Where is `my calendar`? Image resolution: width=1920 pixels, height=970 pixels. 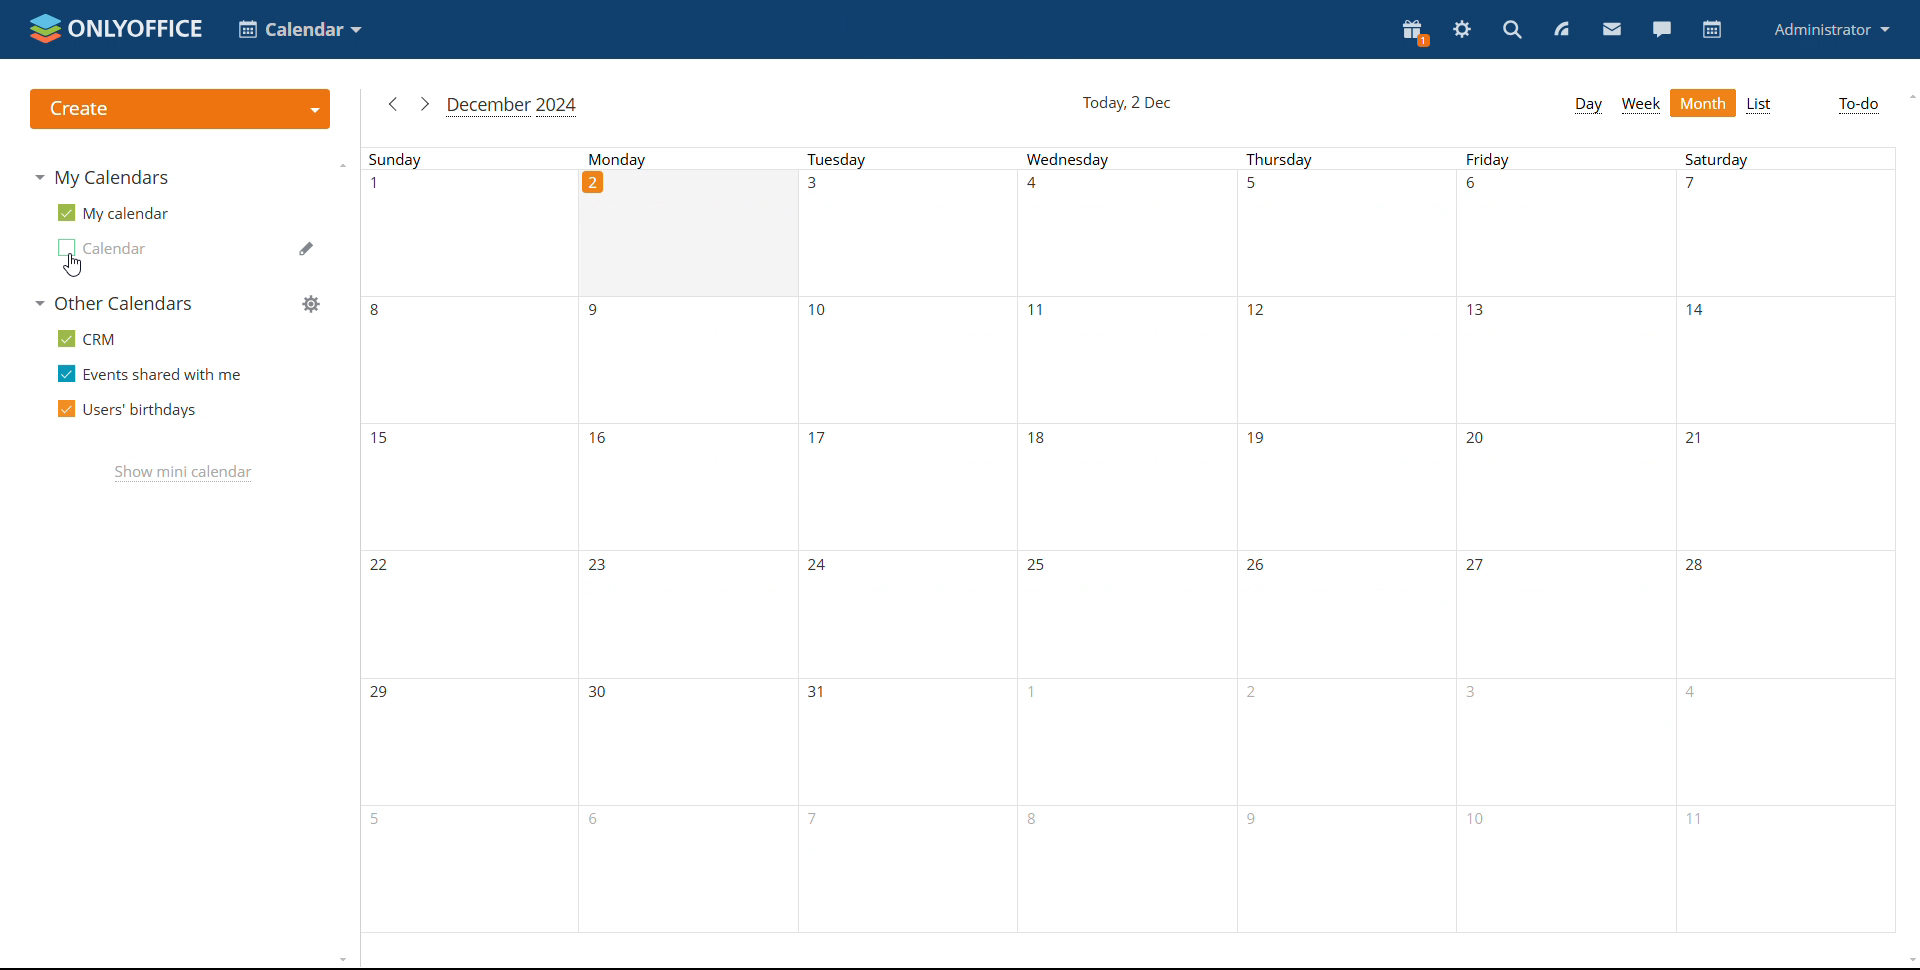
my calendar is located at coordinates (114, 212).